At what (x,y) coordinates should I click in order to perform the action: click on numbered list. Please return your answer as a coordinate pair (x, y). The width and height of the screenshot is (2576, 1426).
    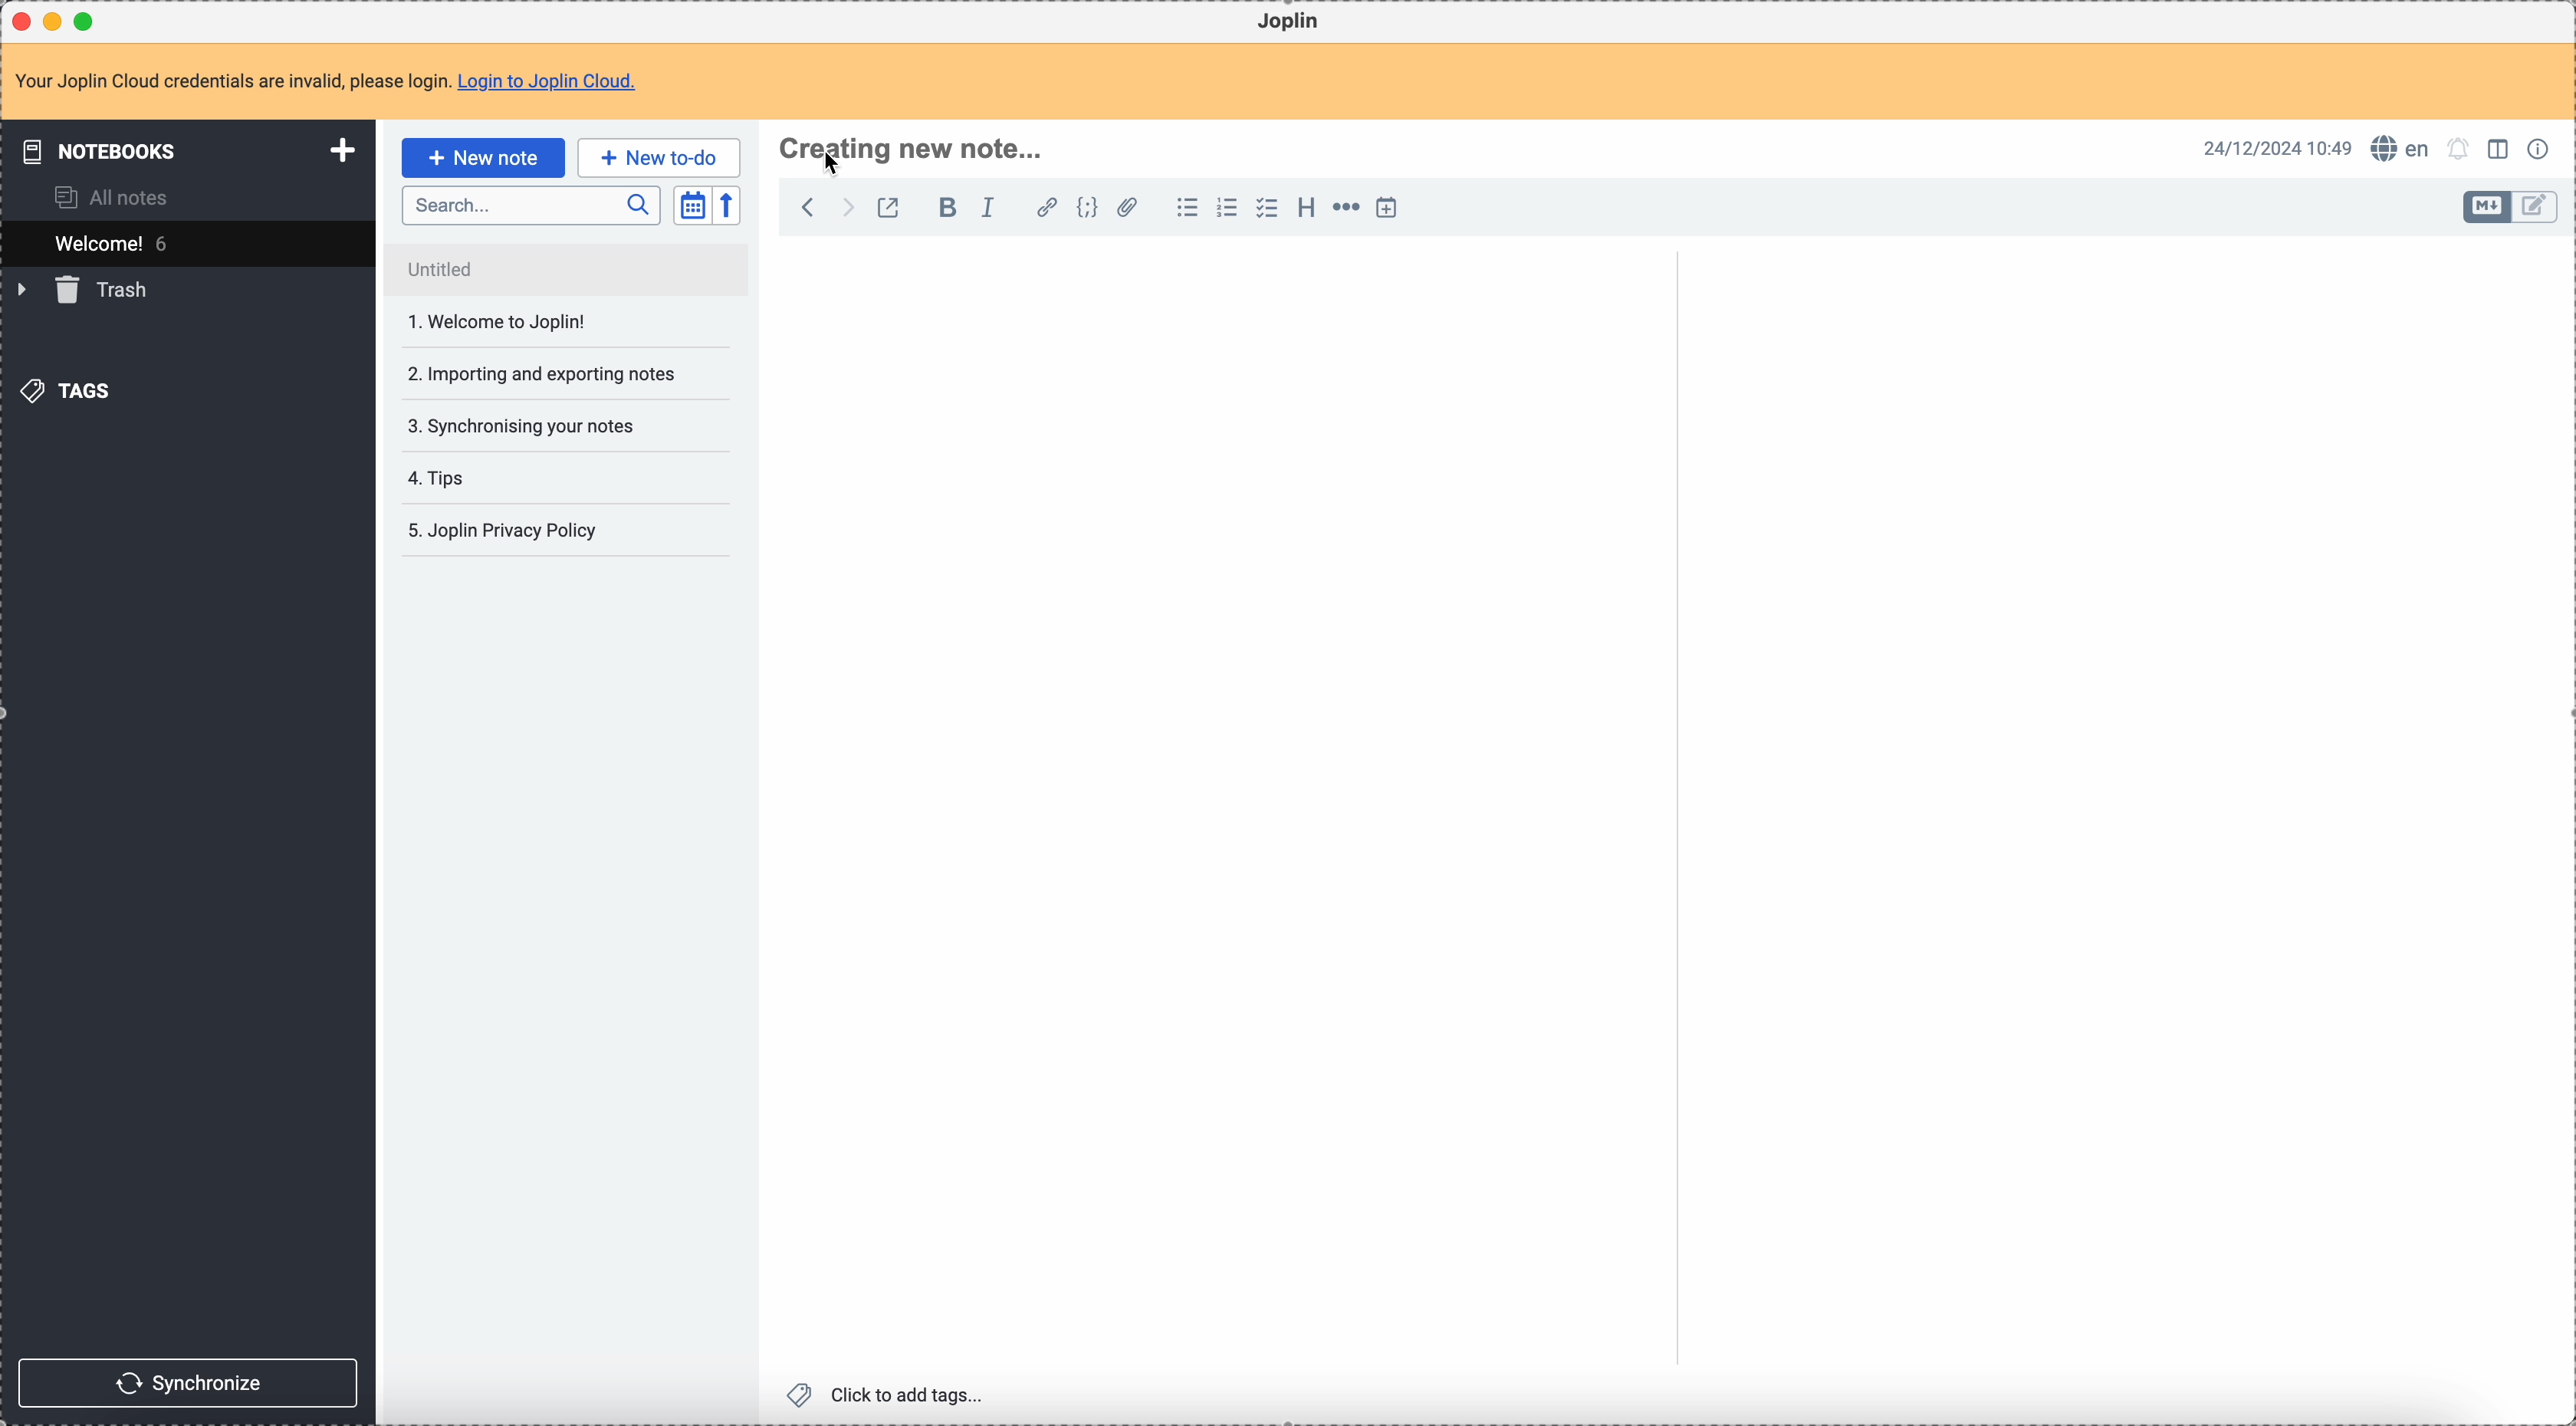
    Looking at the image, I should click on (1230, 207).